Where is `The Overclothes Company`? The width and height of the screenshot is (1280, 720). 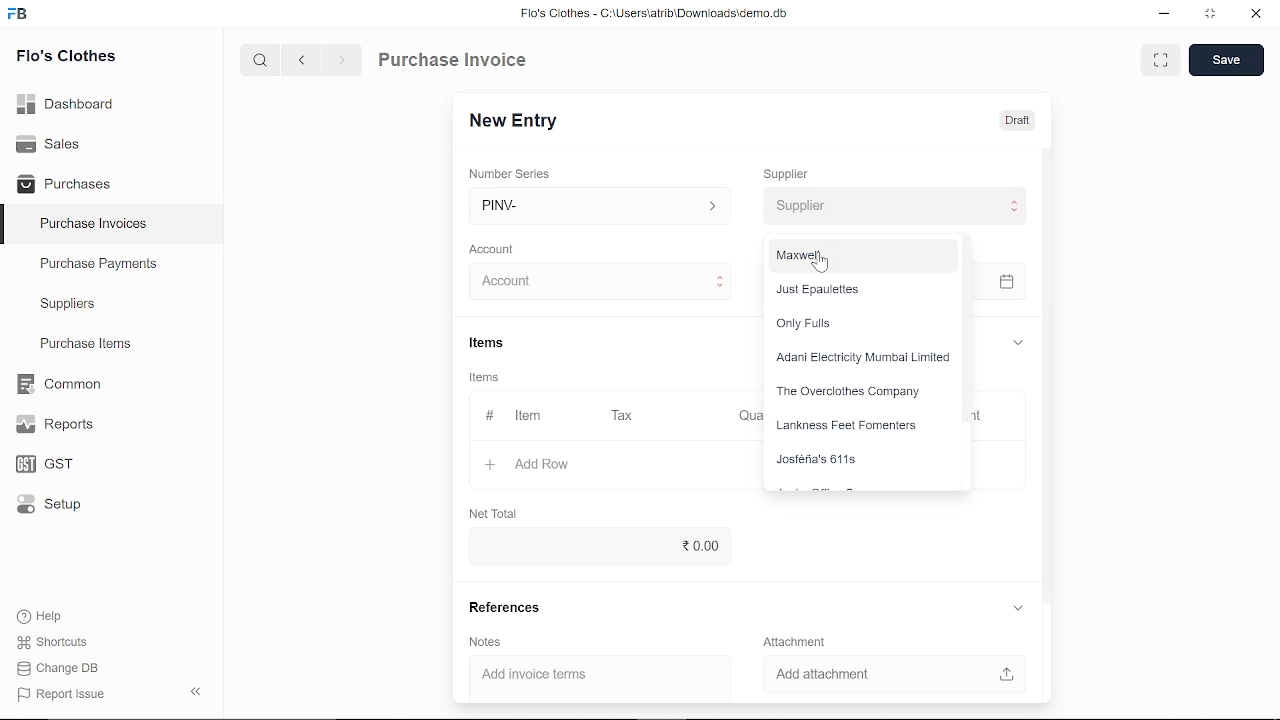
The Overclothes Company is located at coordinates (858, 392).